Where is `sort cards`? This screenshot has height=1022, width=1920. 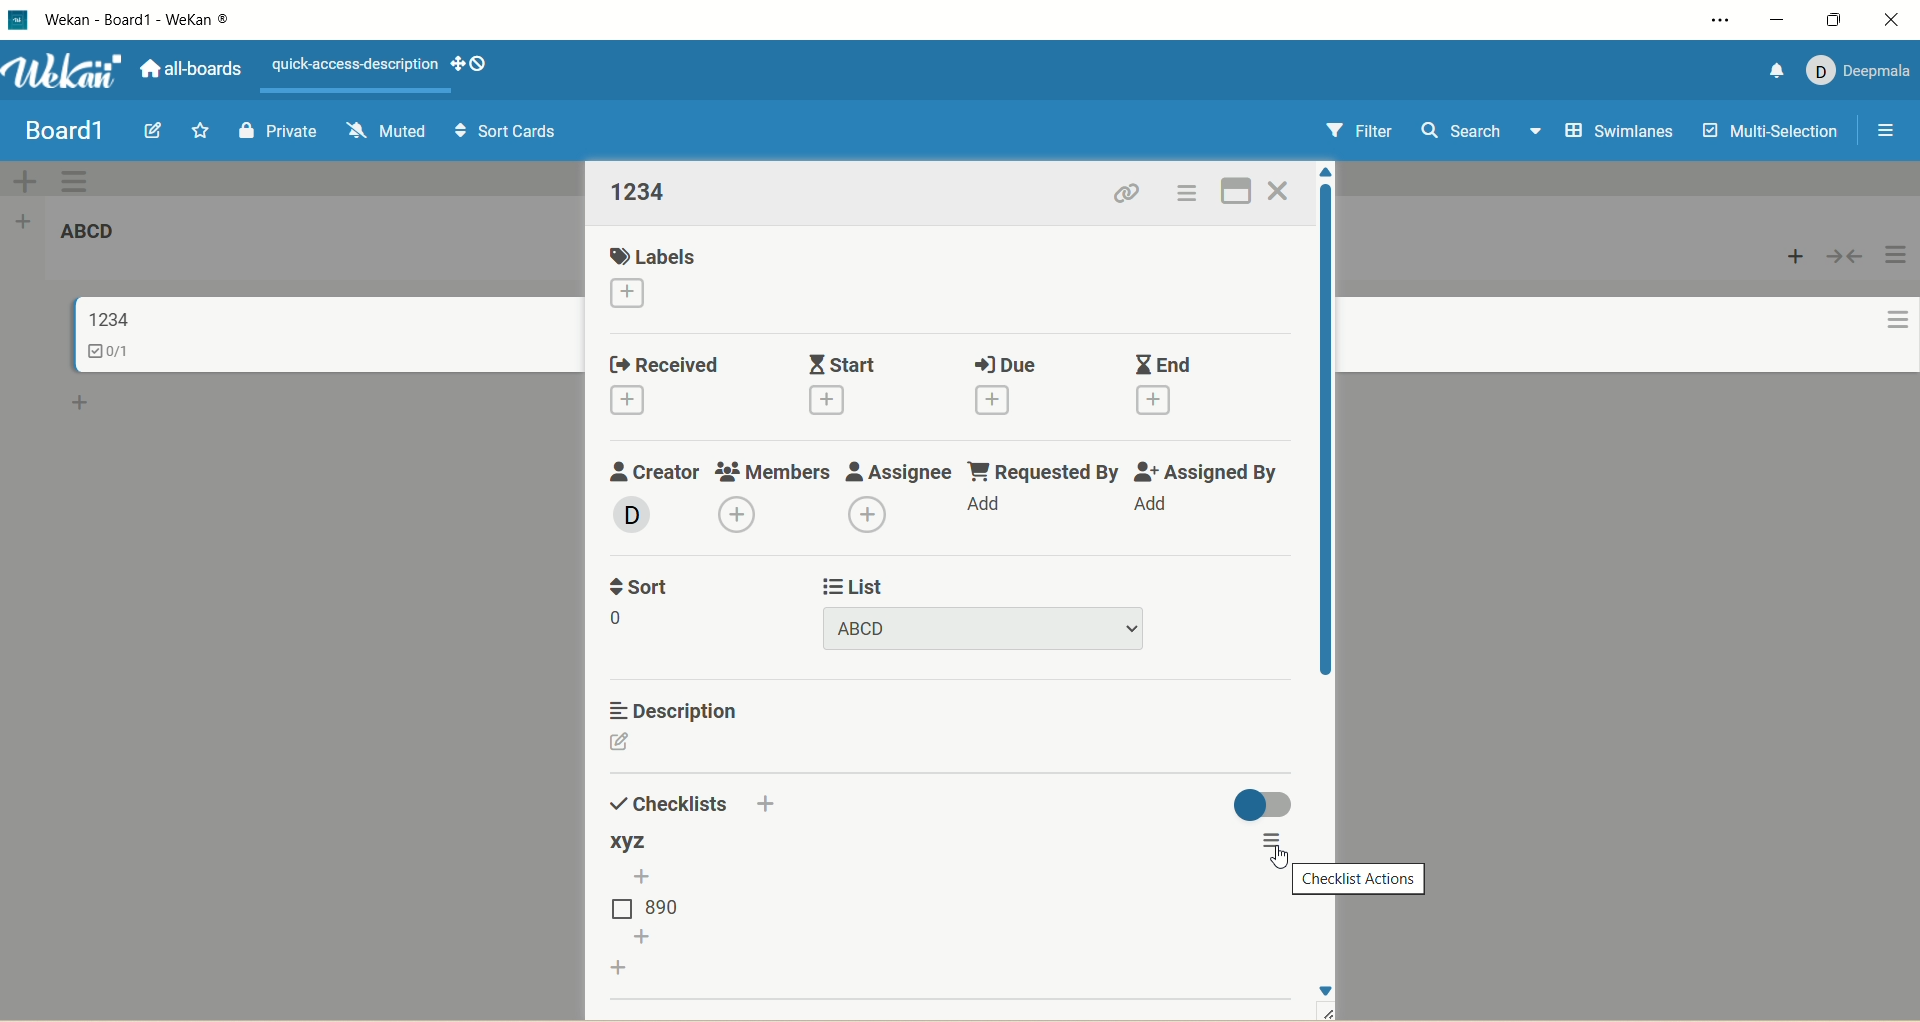 sort cards is located at coordinates (503, 132).